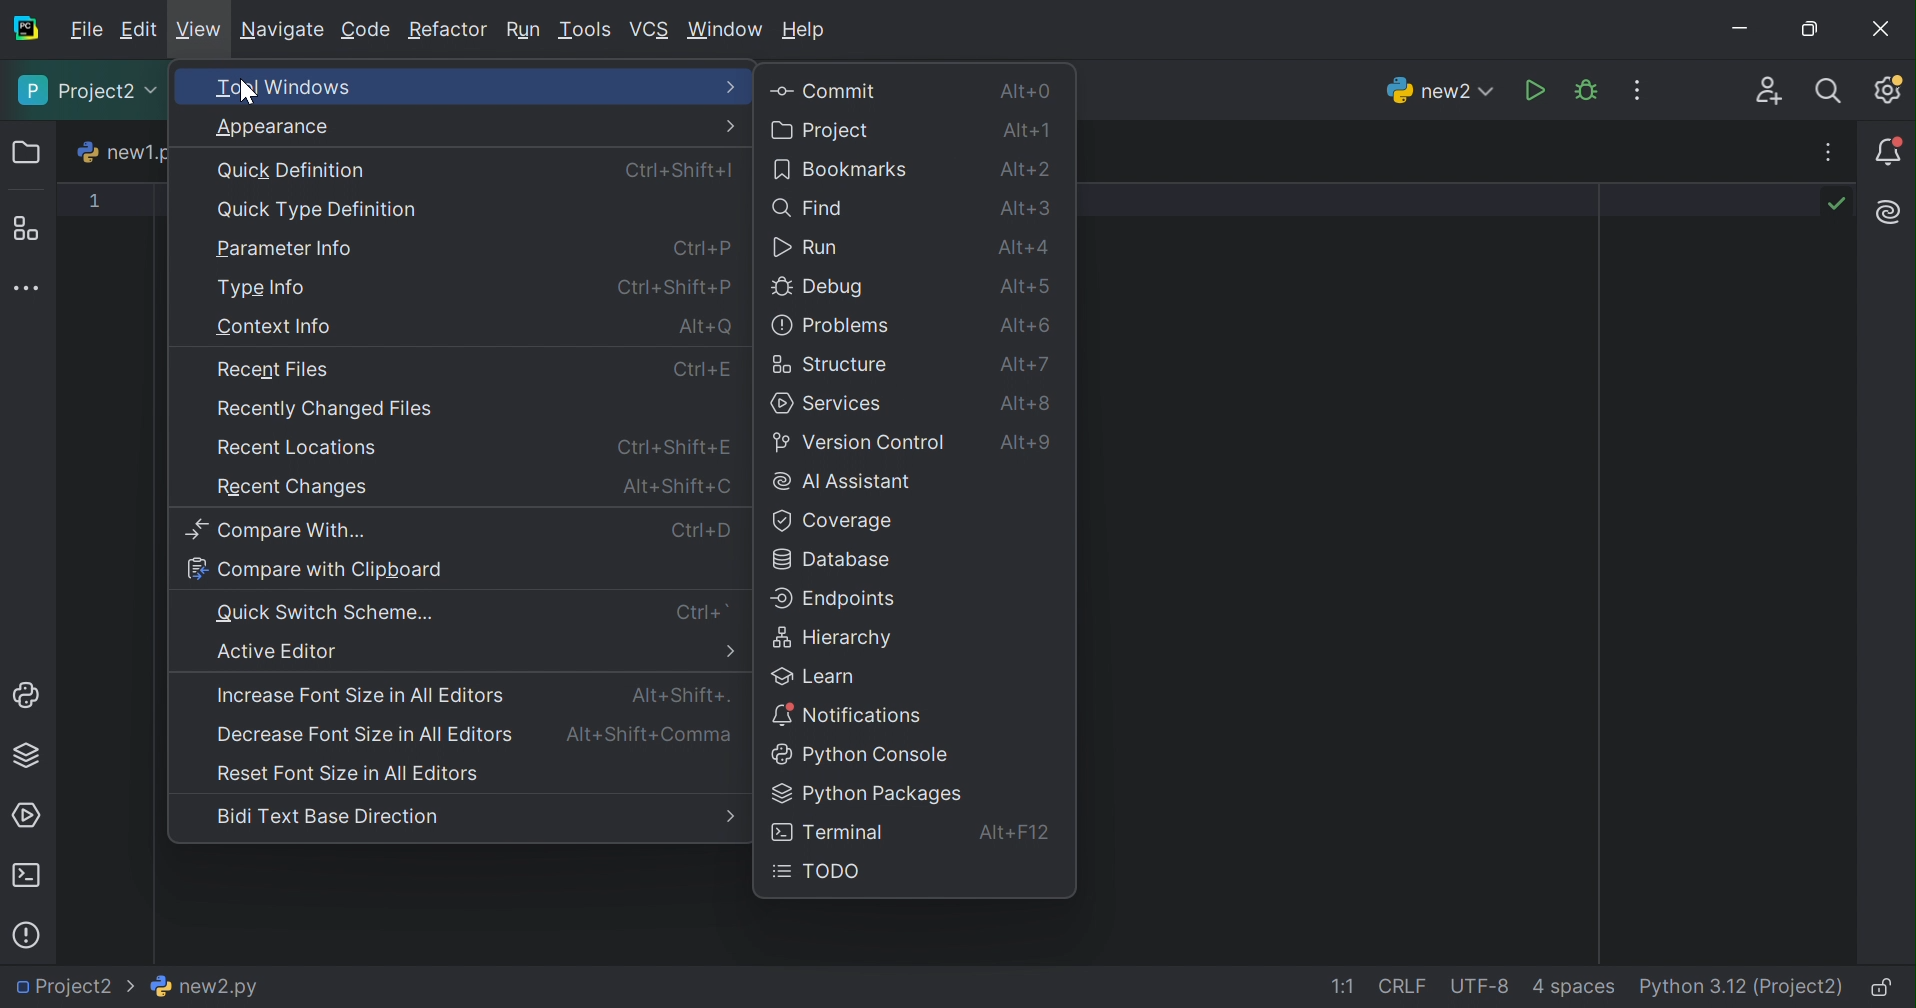 The width and height of the screenshot is (1916, 1008). What do you see at coordinates (1479, 985) in the screenshot?
I see `UTF-8` at bounding box center [1479, 985].